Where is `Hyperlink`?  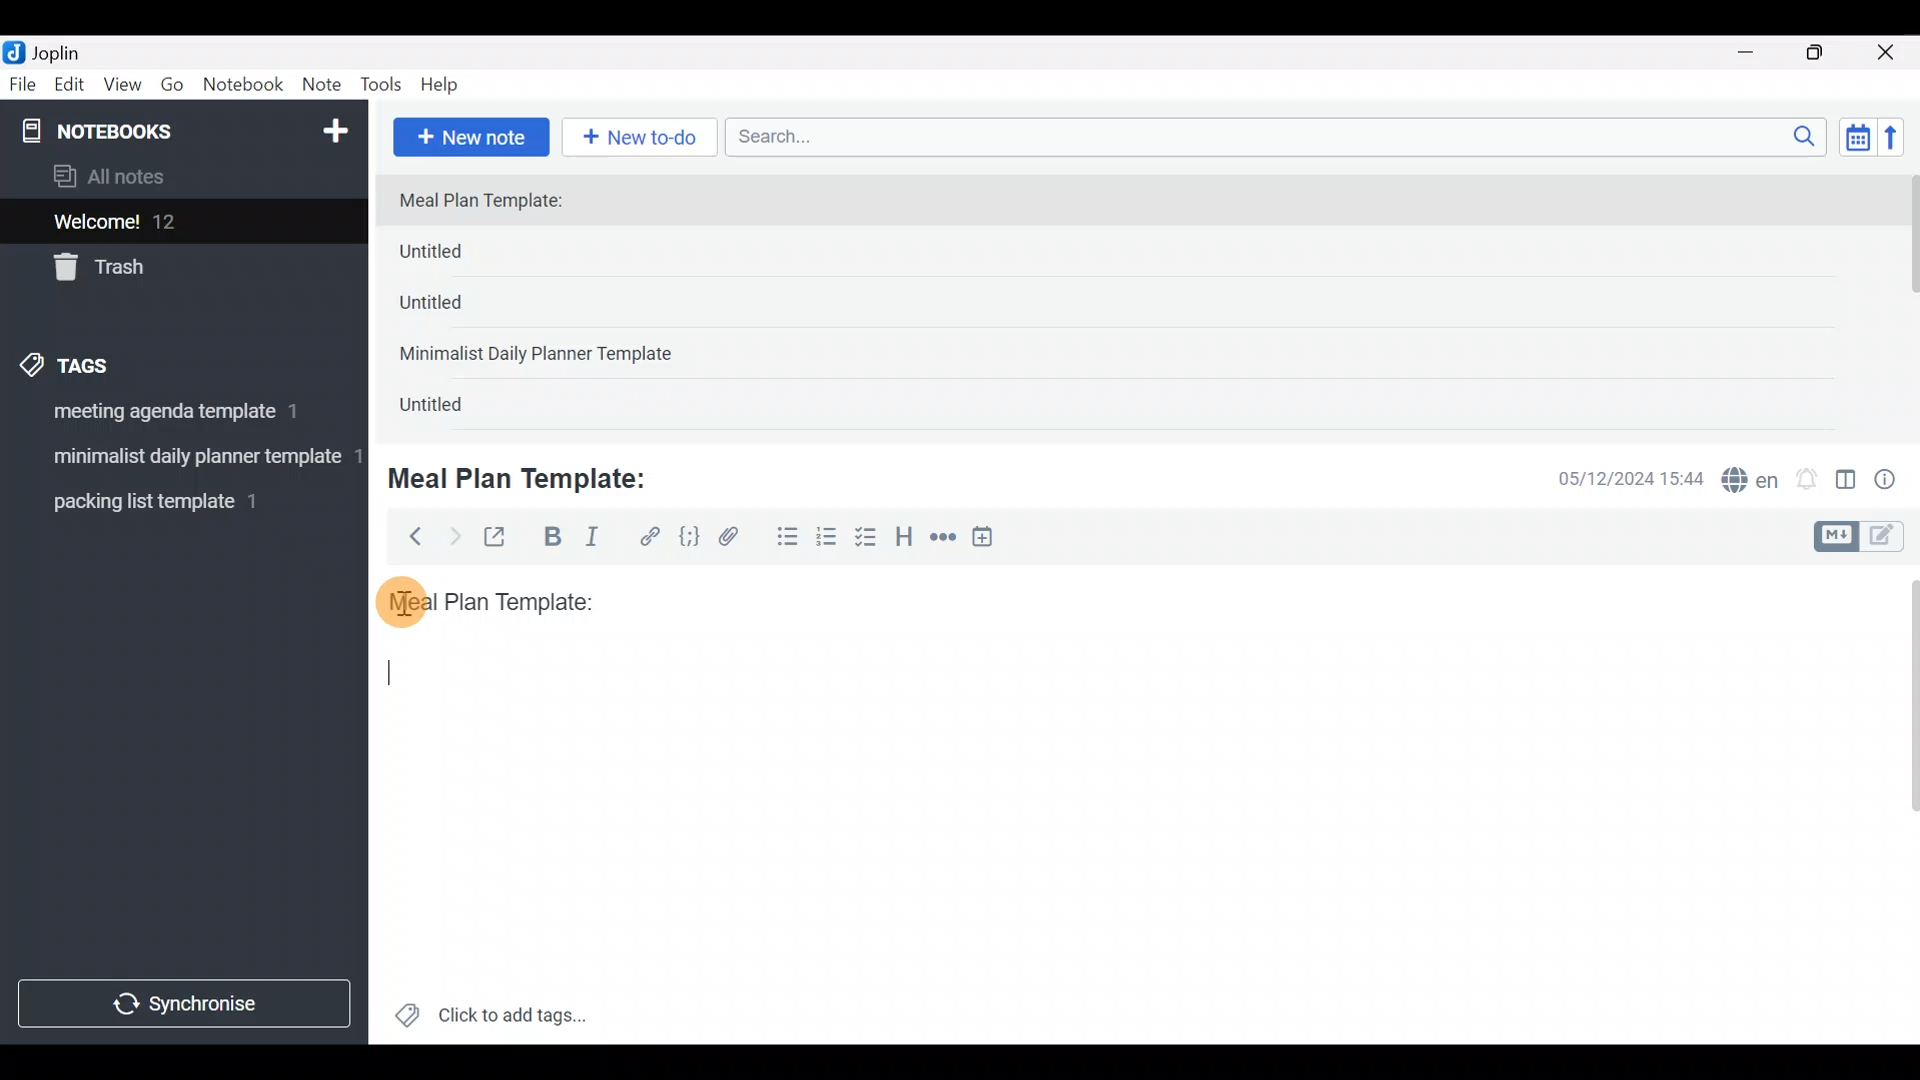
Hyperlink is located at coordinates (650, 537).